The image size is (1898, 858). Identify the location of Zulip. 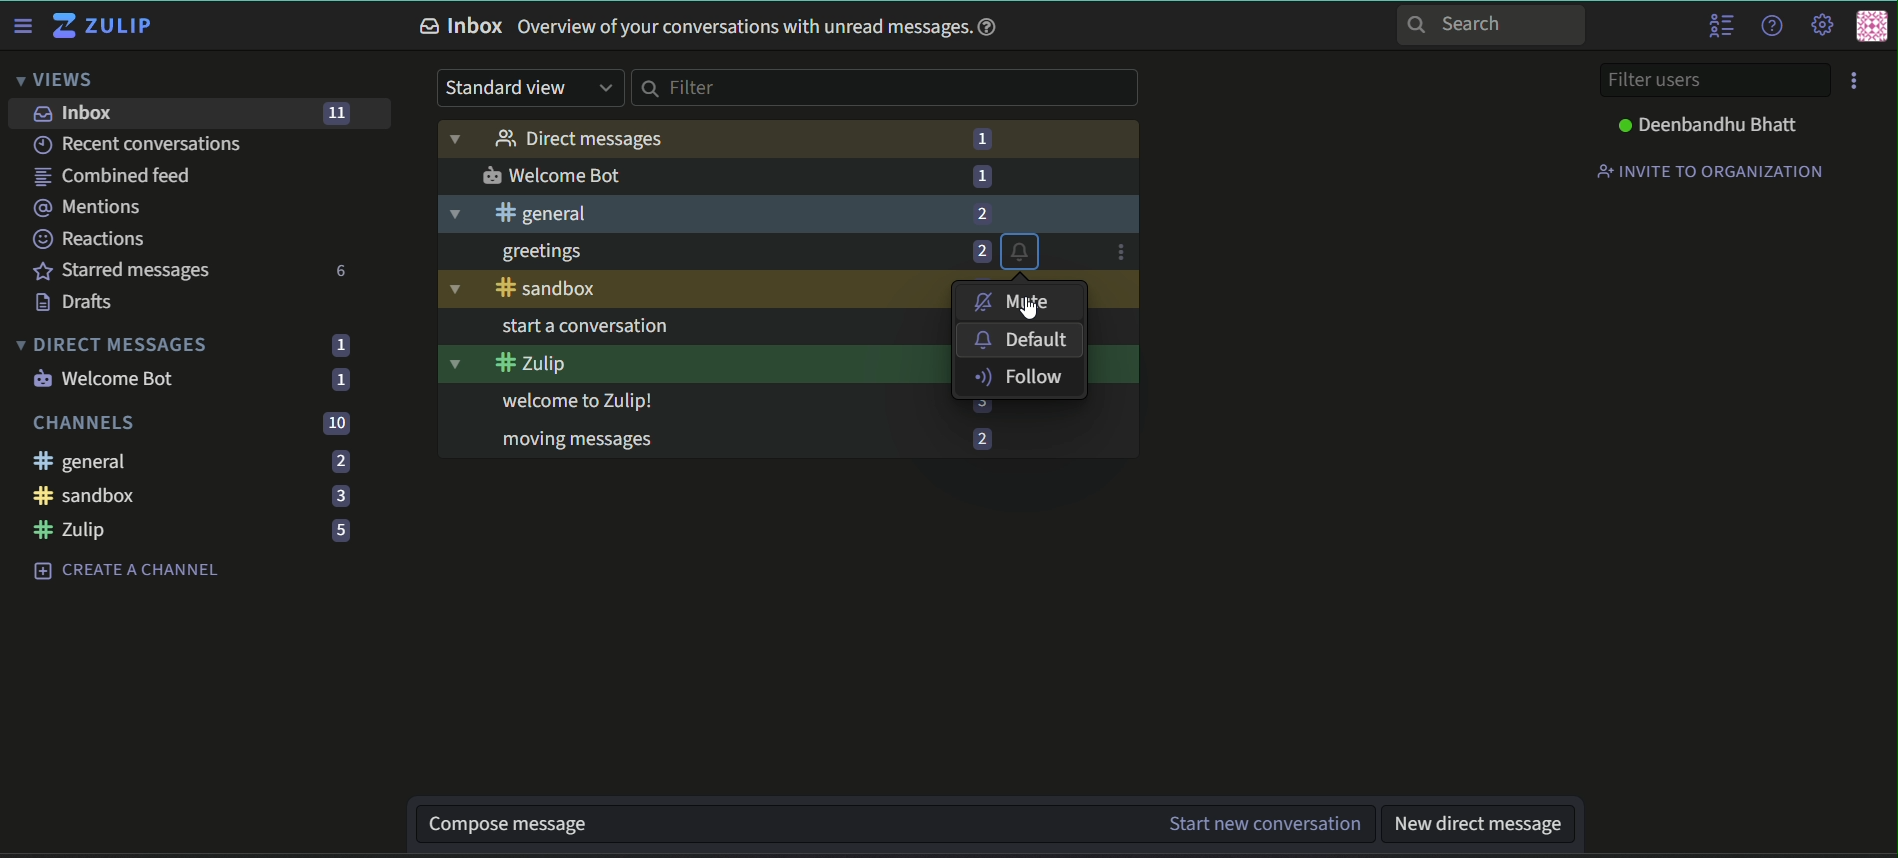
(70, 530).